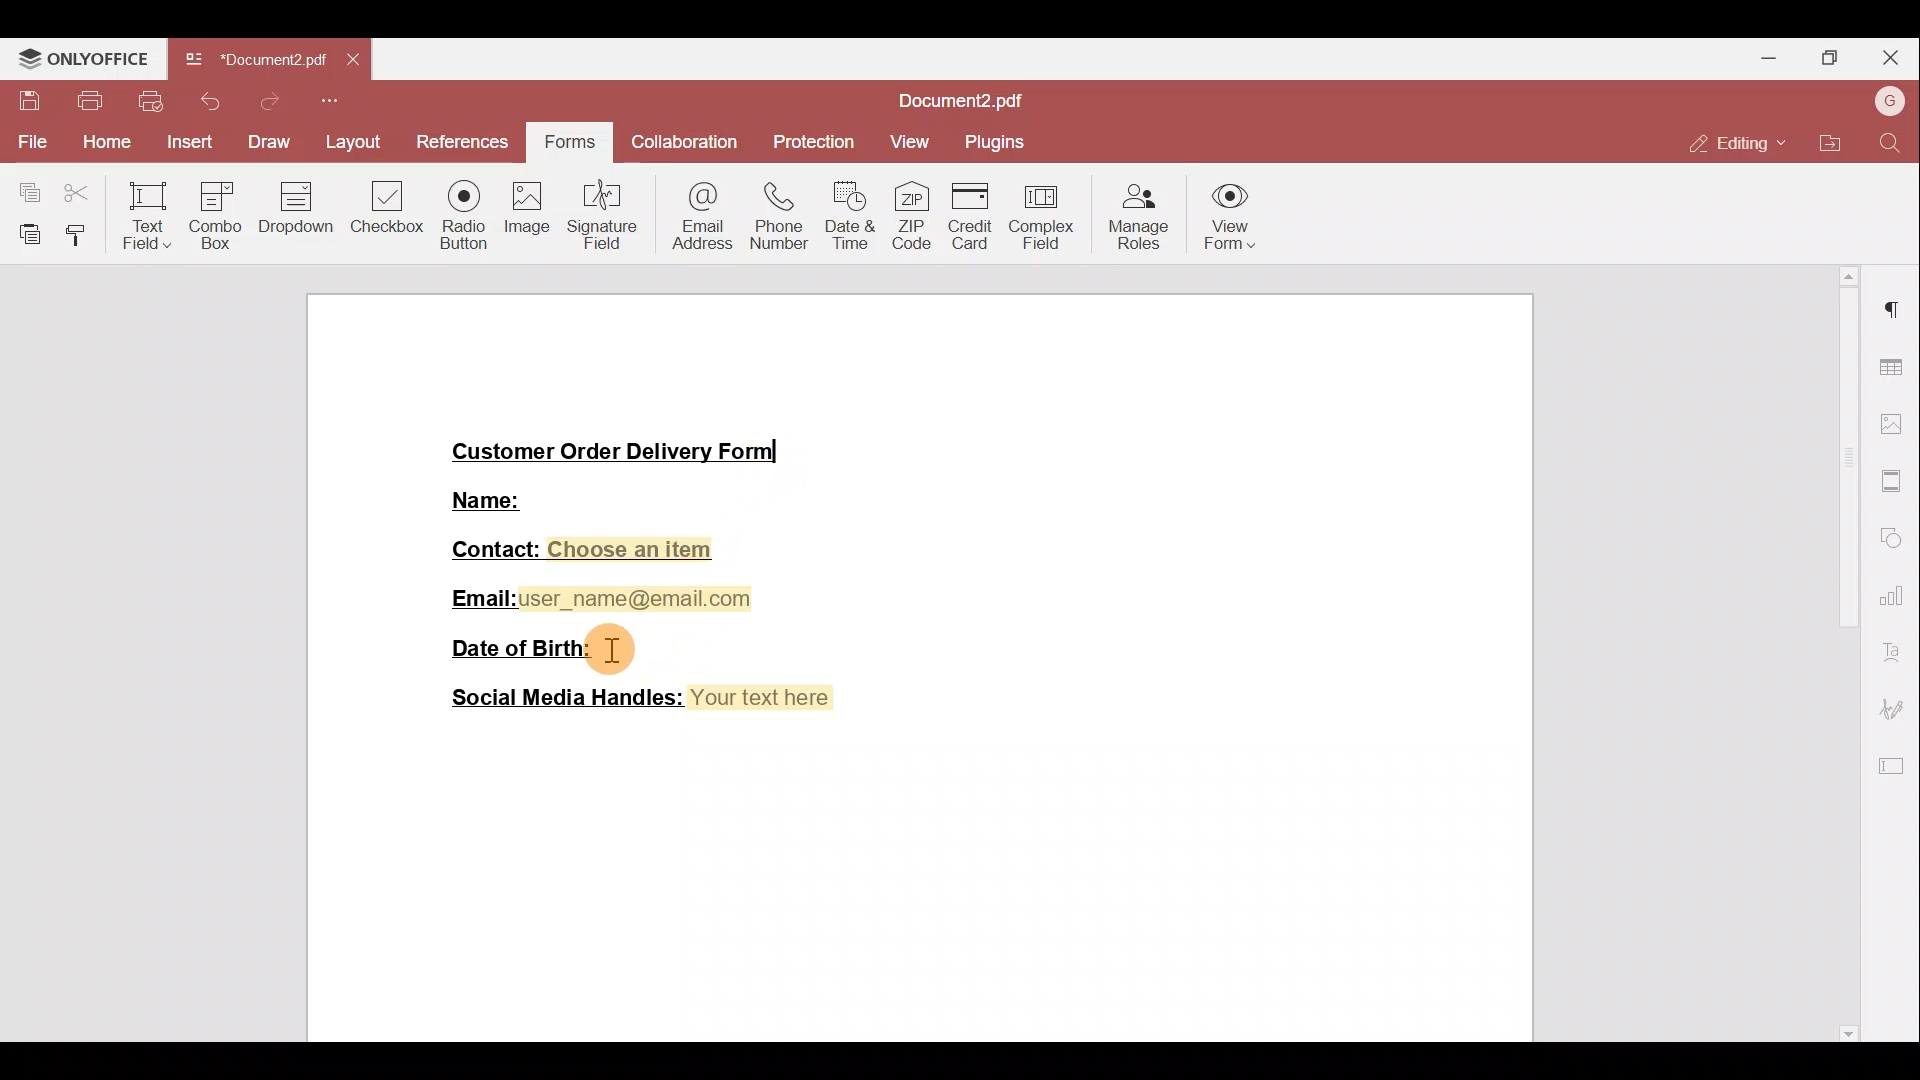  What do you see at coordinates (145, 215) in the screenshot?
I see `Text field` at bounding box center [145, 215].